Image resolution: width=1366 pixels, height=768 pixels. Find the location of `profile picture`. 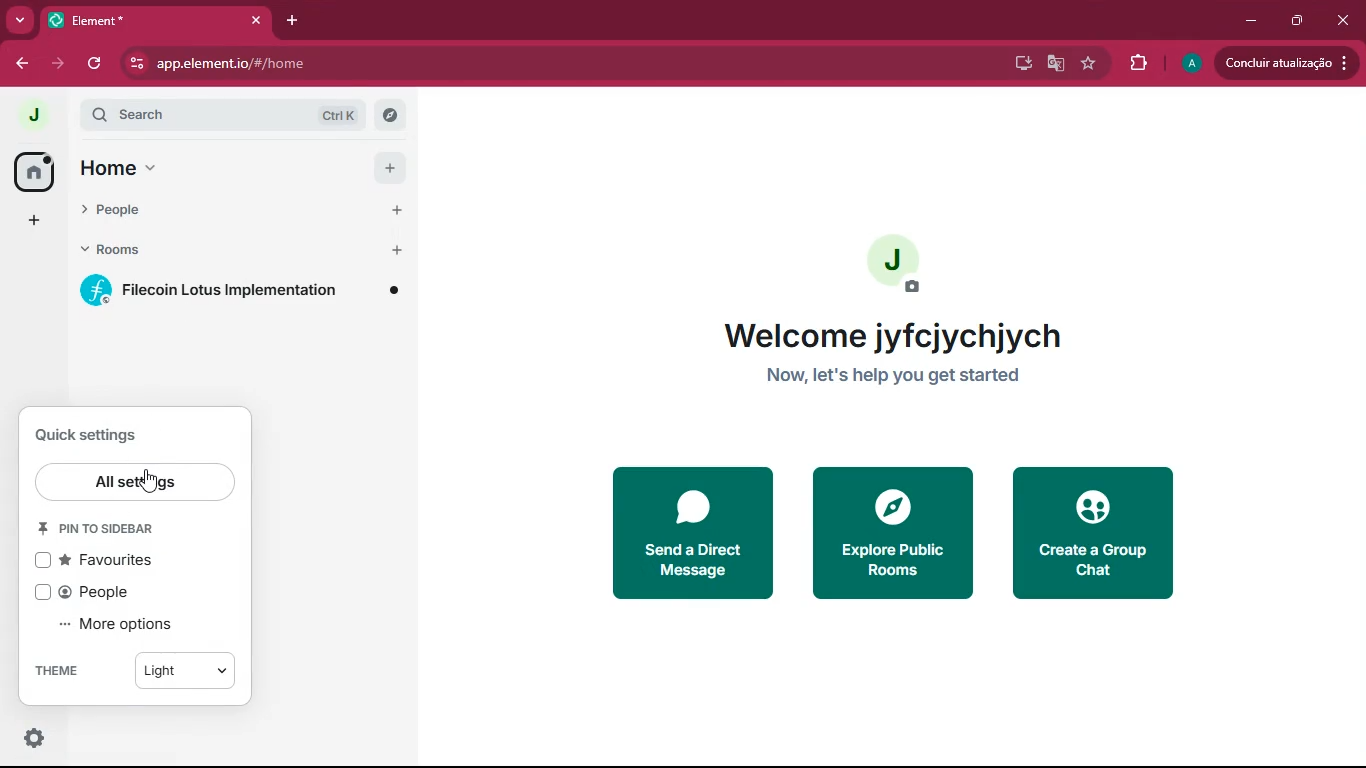

profile picture is located at coordinates (26, 116).